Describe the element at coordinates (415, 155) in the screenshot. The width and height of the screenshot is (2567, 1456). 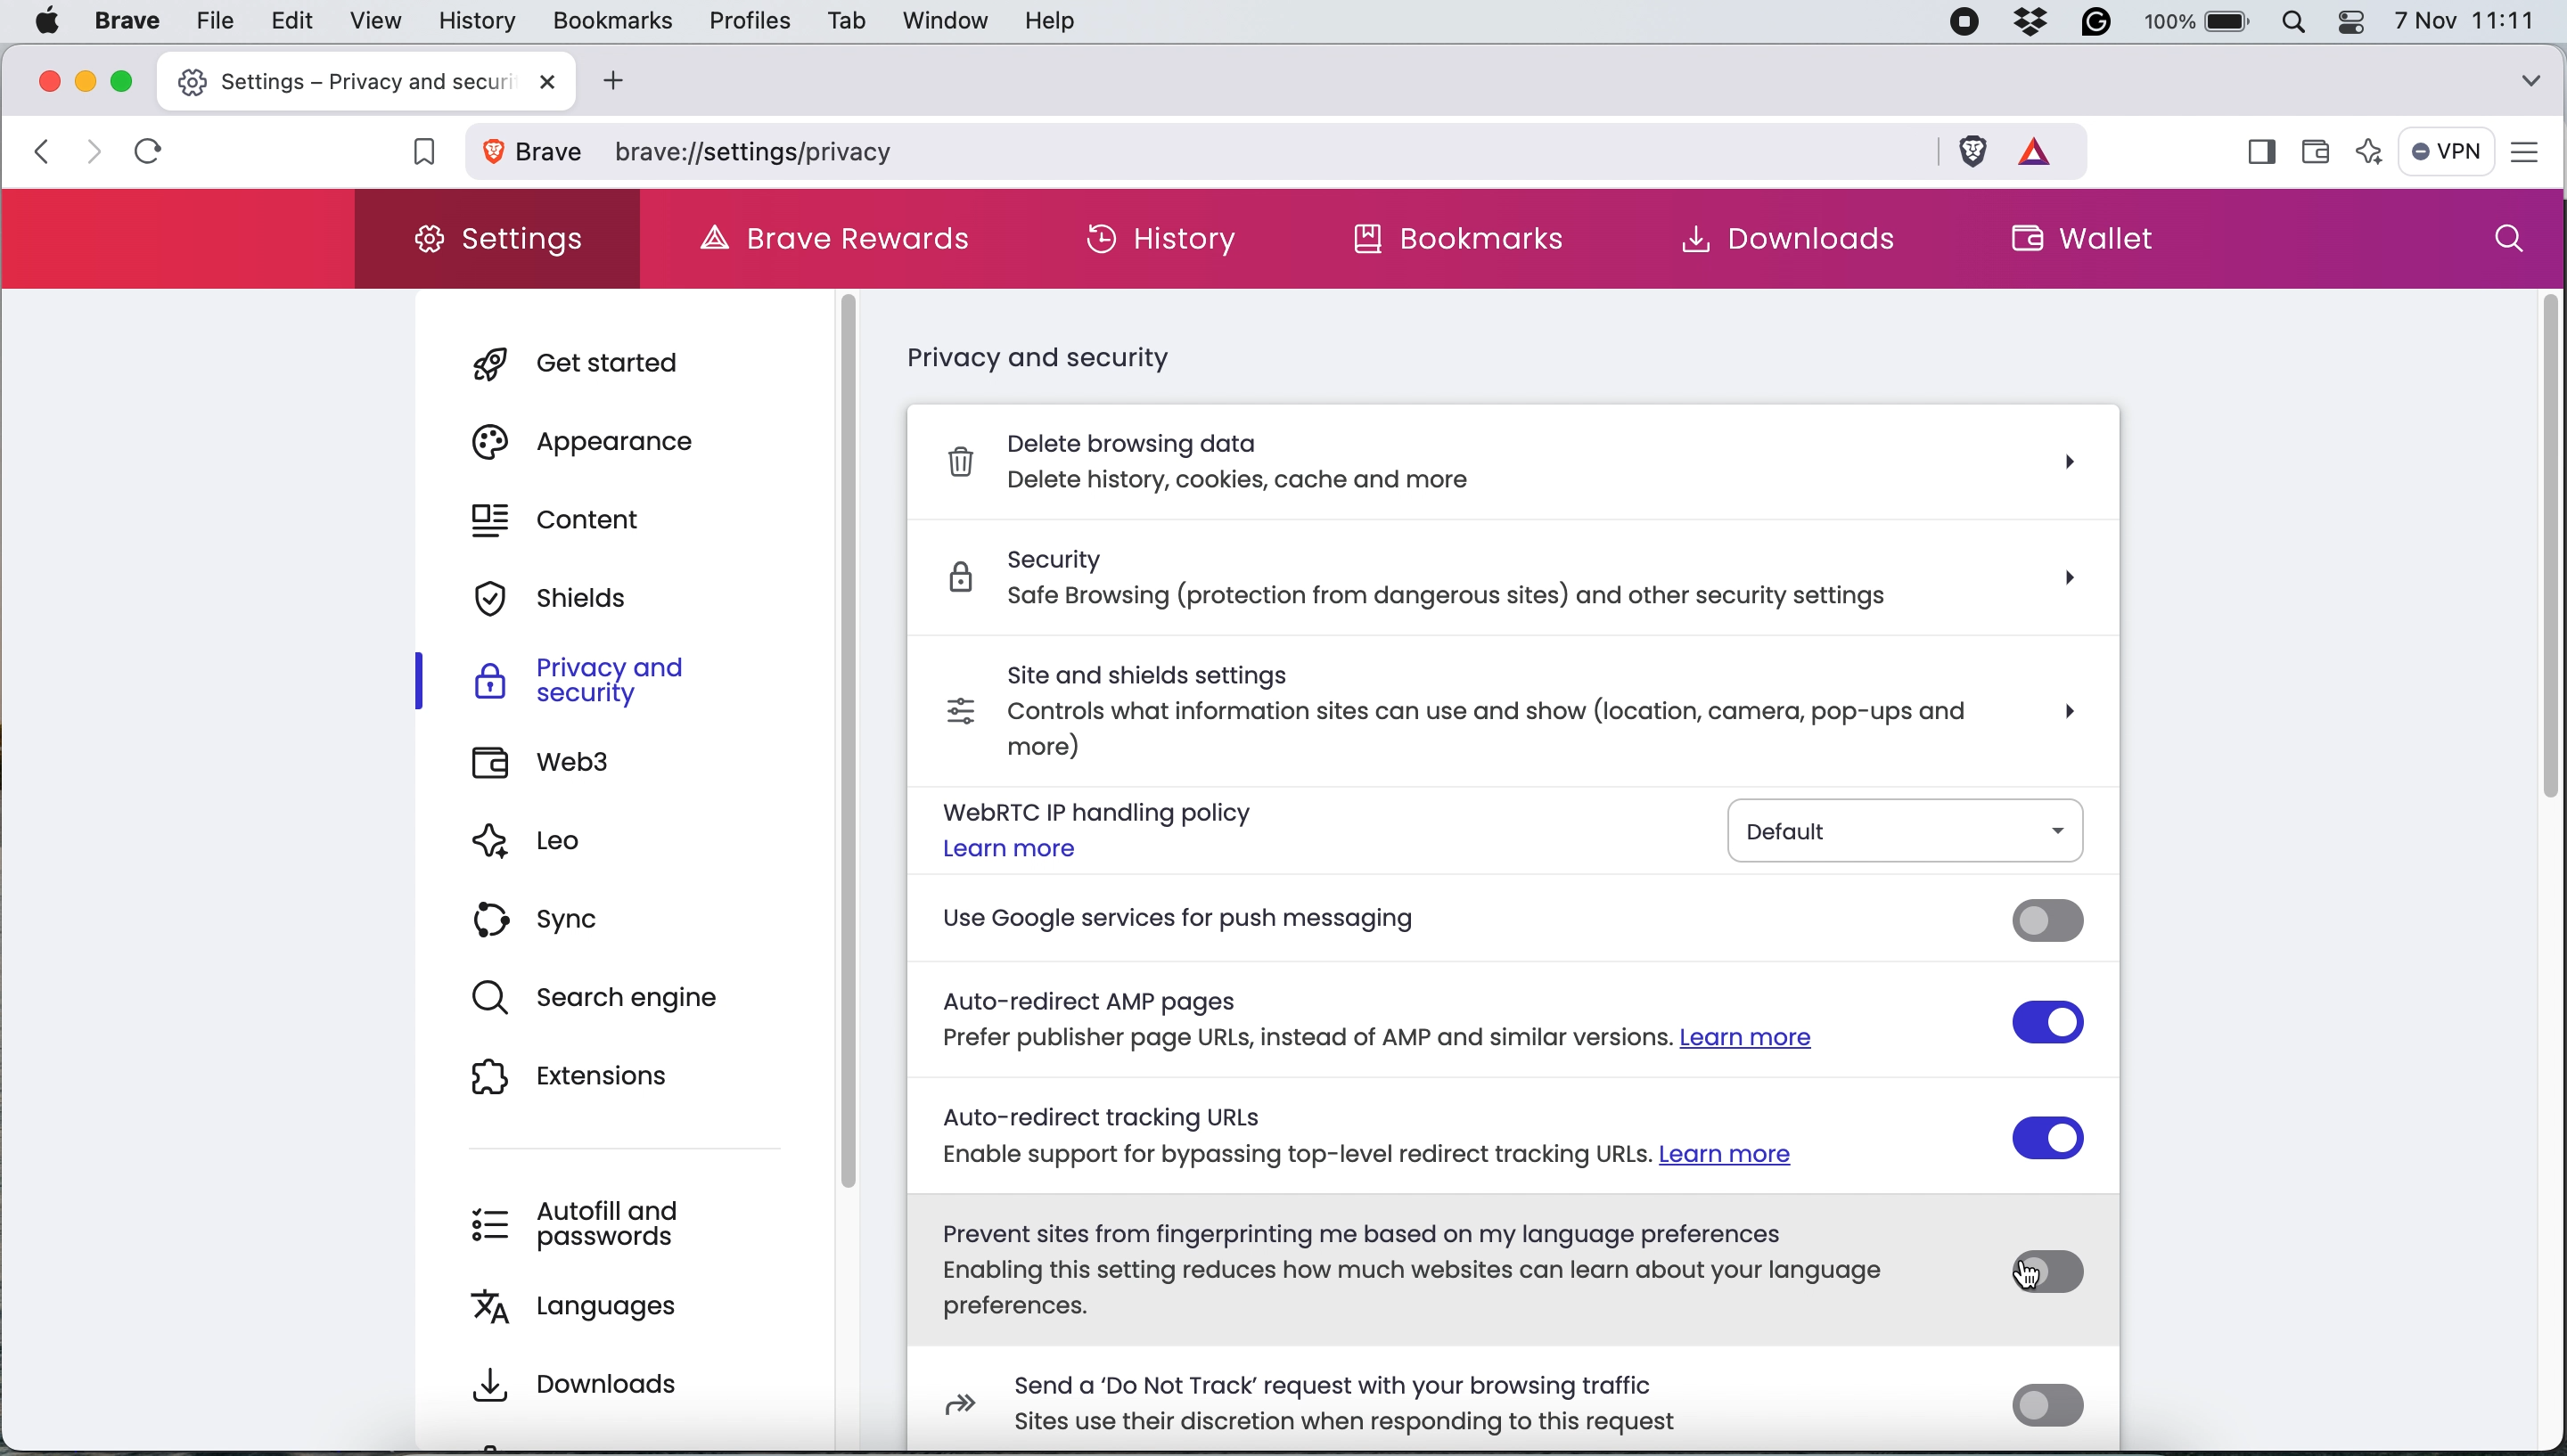
I see `bookmark` at that location.